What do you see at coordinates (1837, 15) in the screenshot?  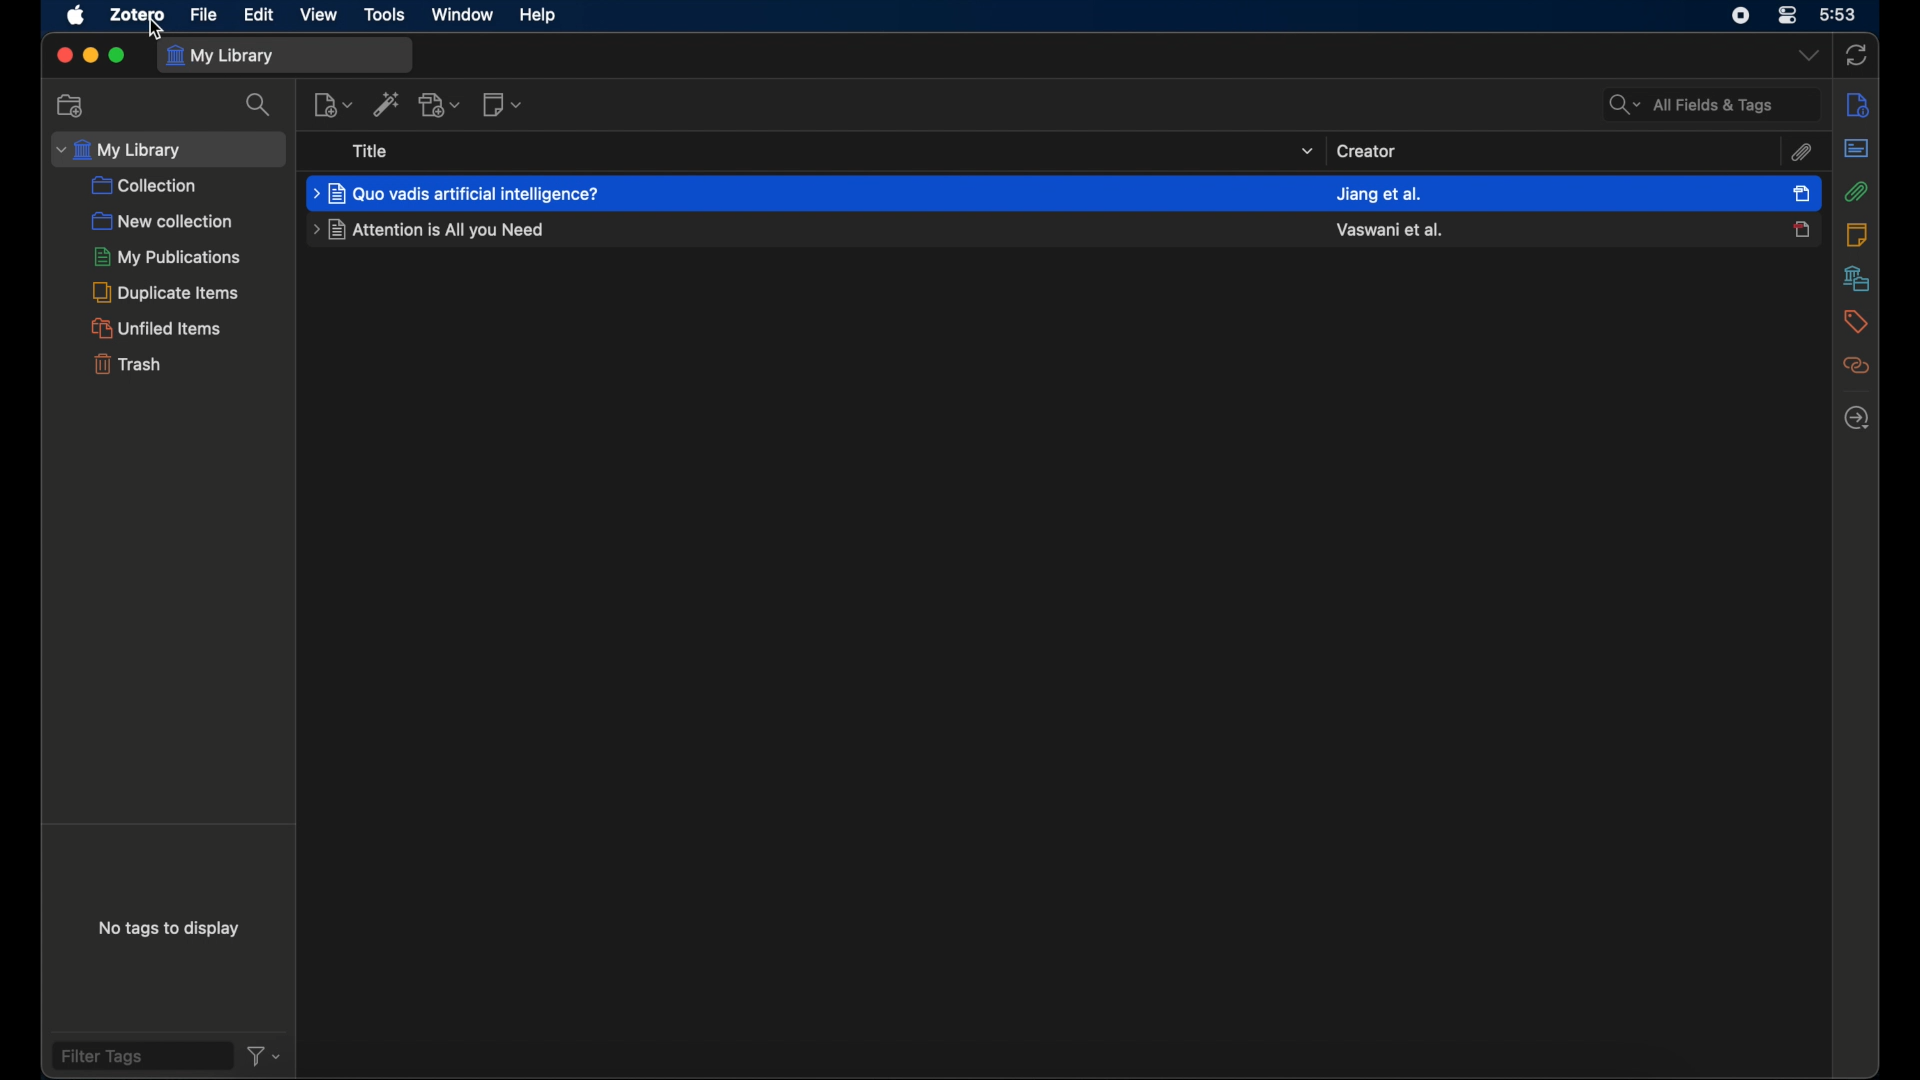 I see `time` at bounding box center [1837, 15].